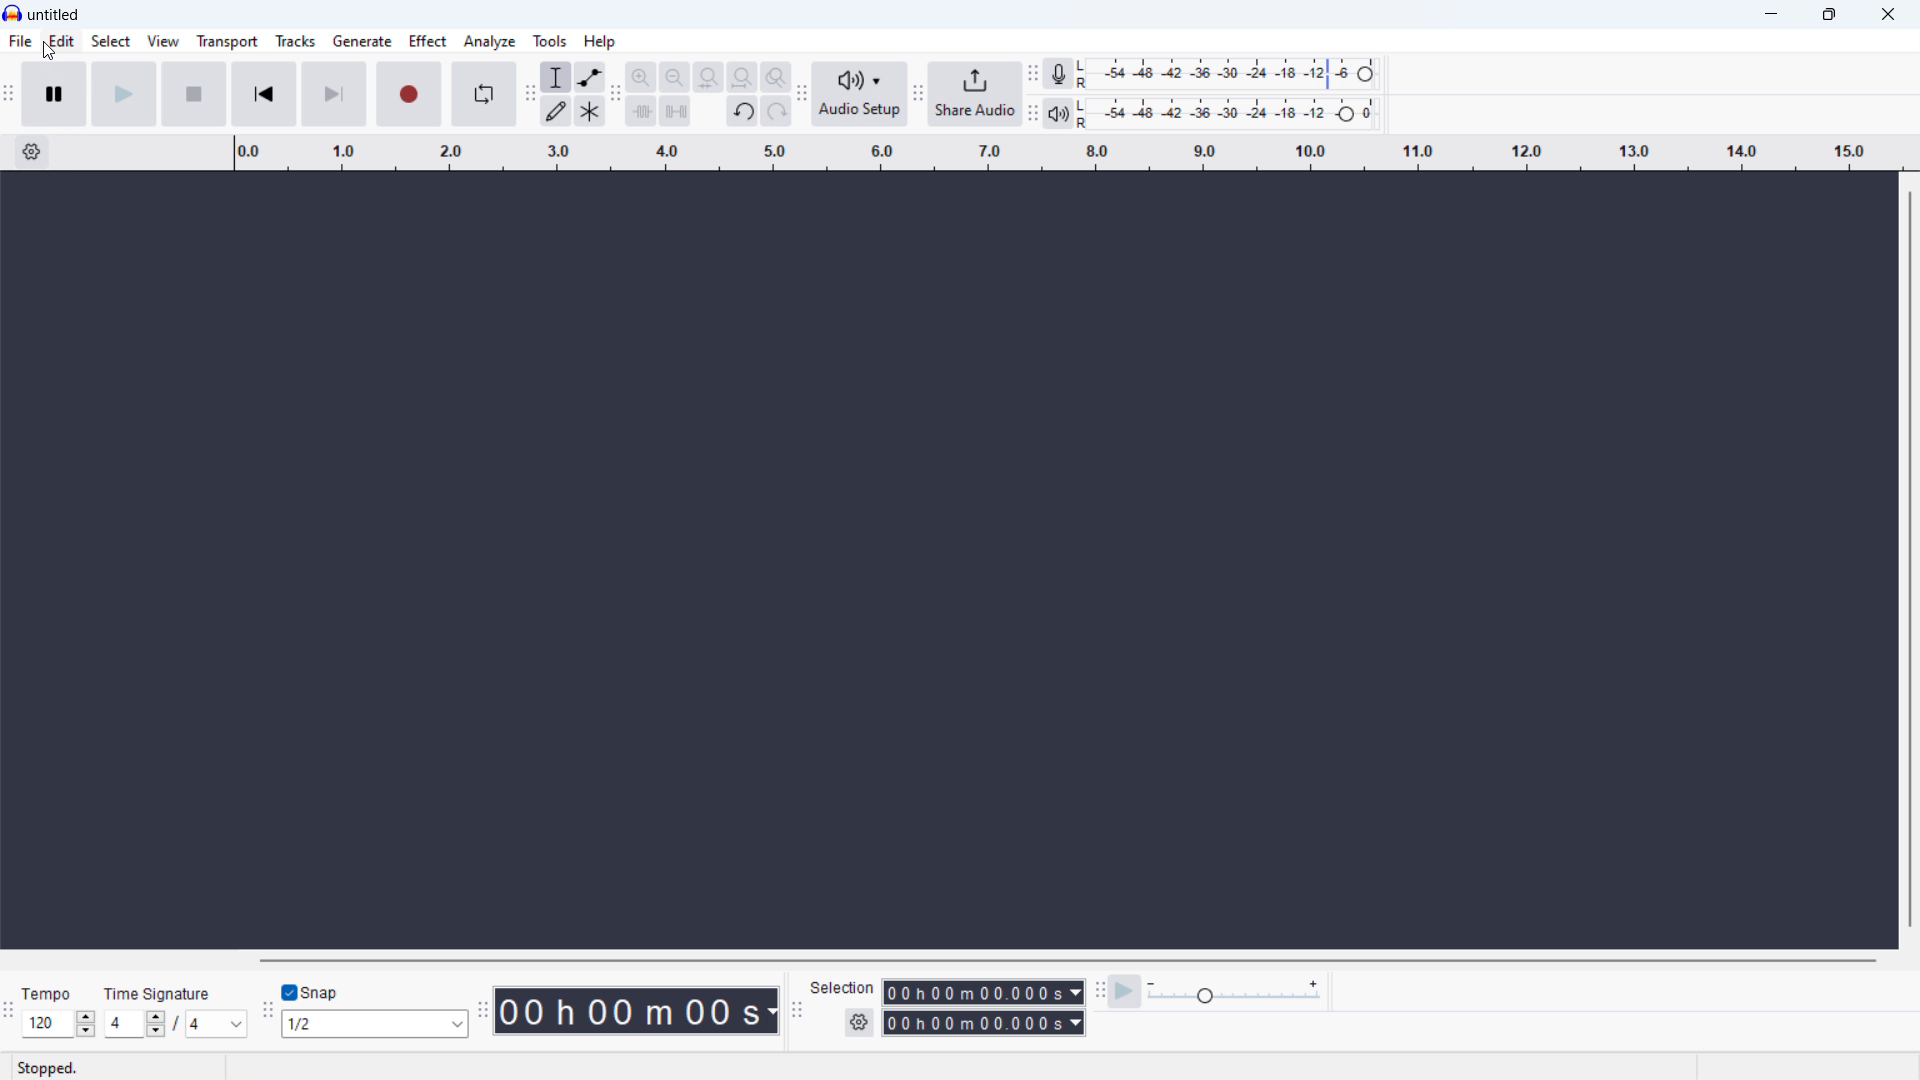 This screenshot has width=1920, height=1080. I want to click on playback meter toolbar, so click(1058, 113).